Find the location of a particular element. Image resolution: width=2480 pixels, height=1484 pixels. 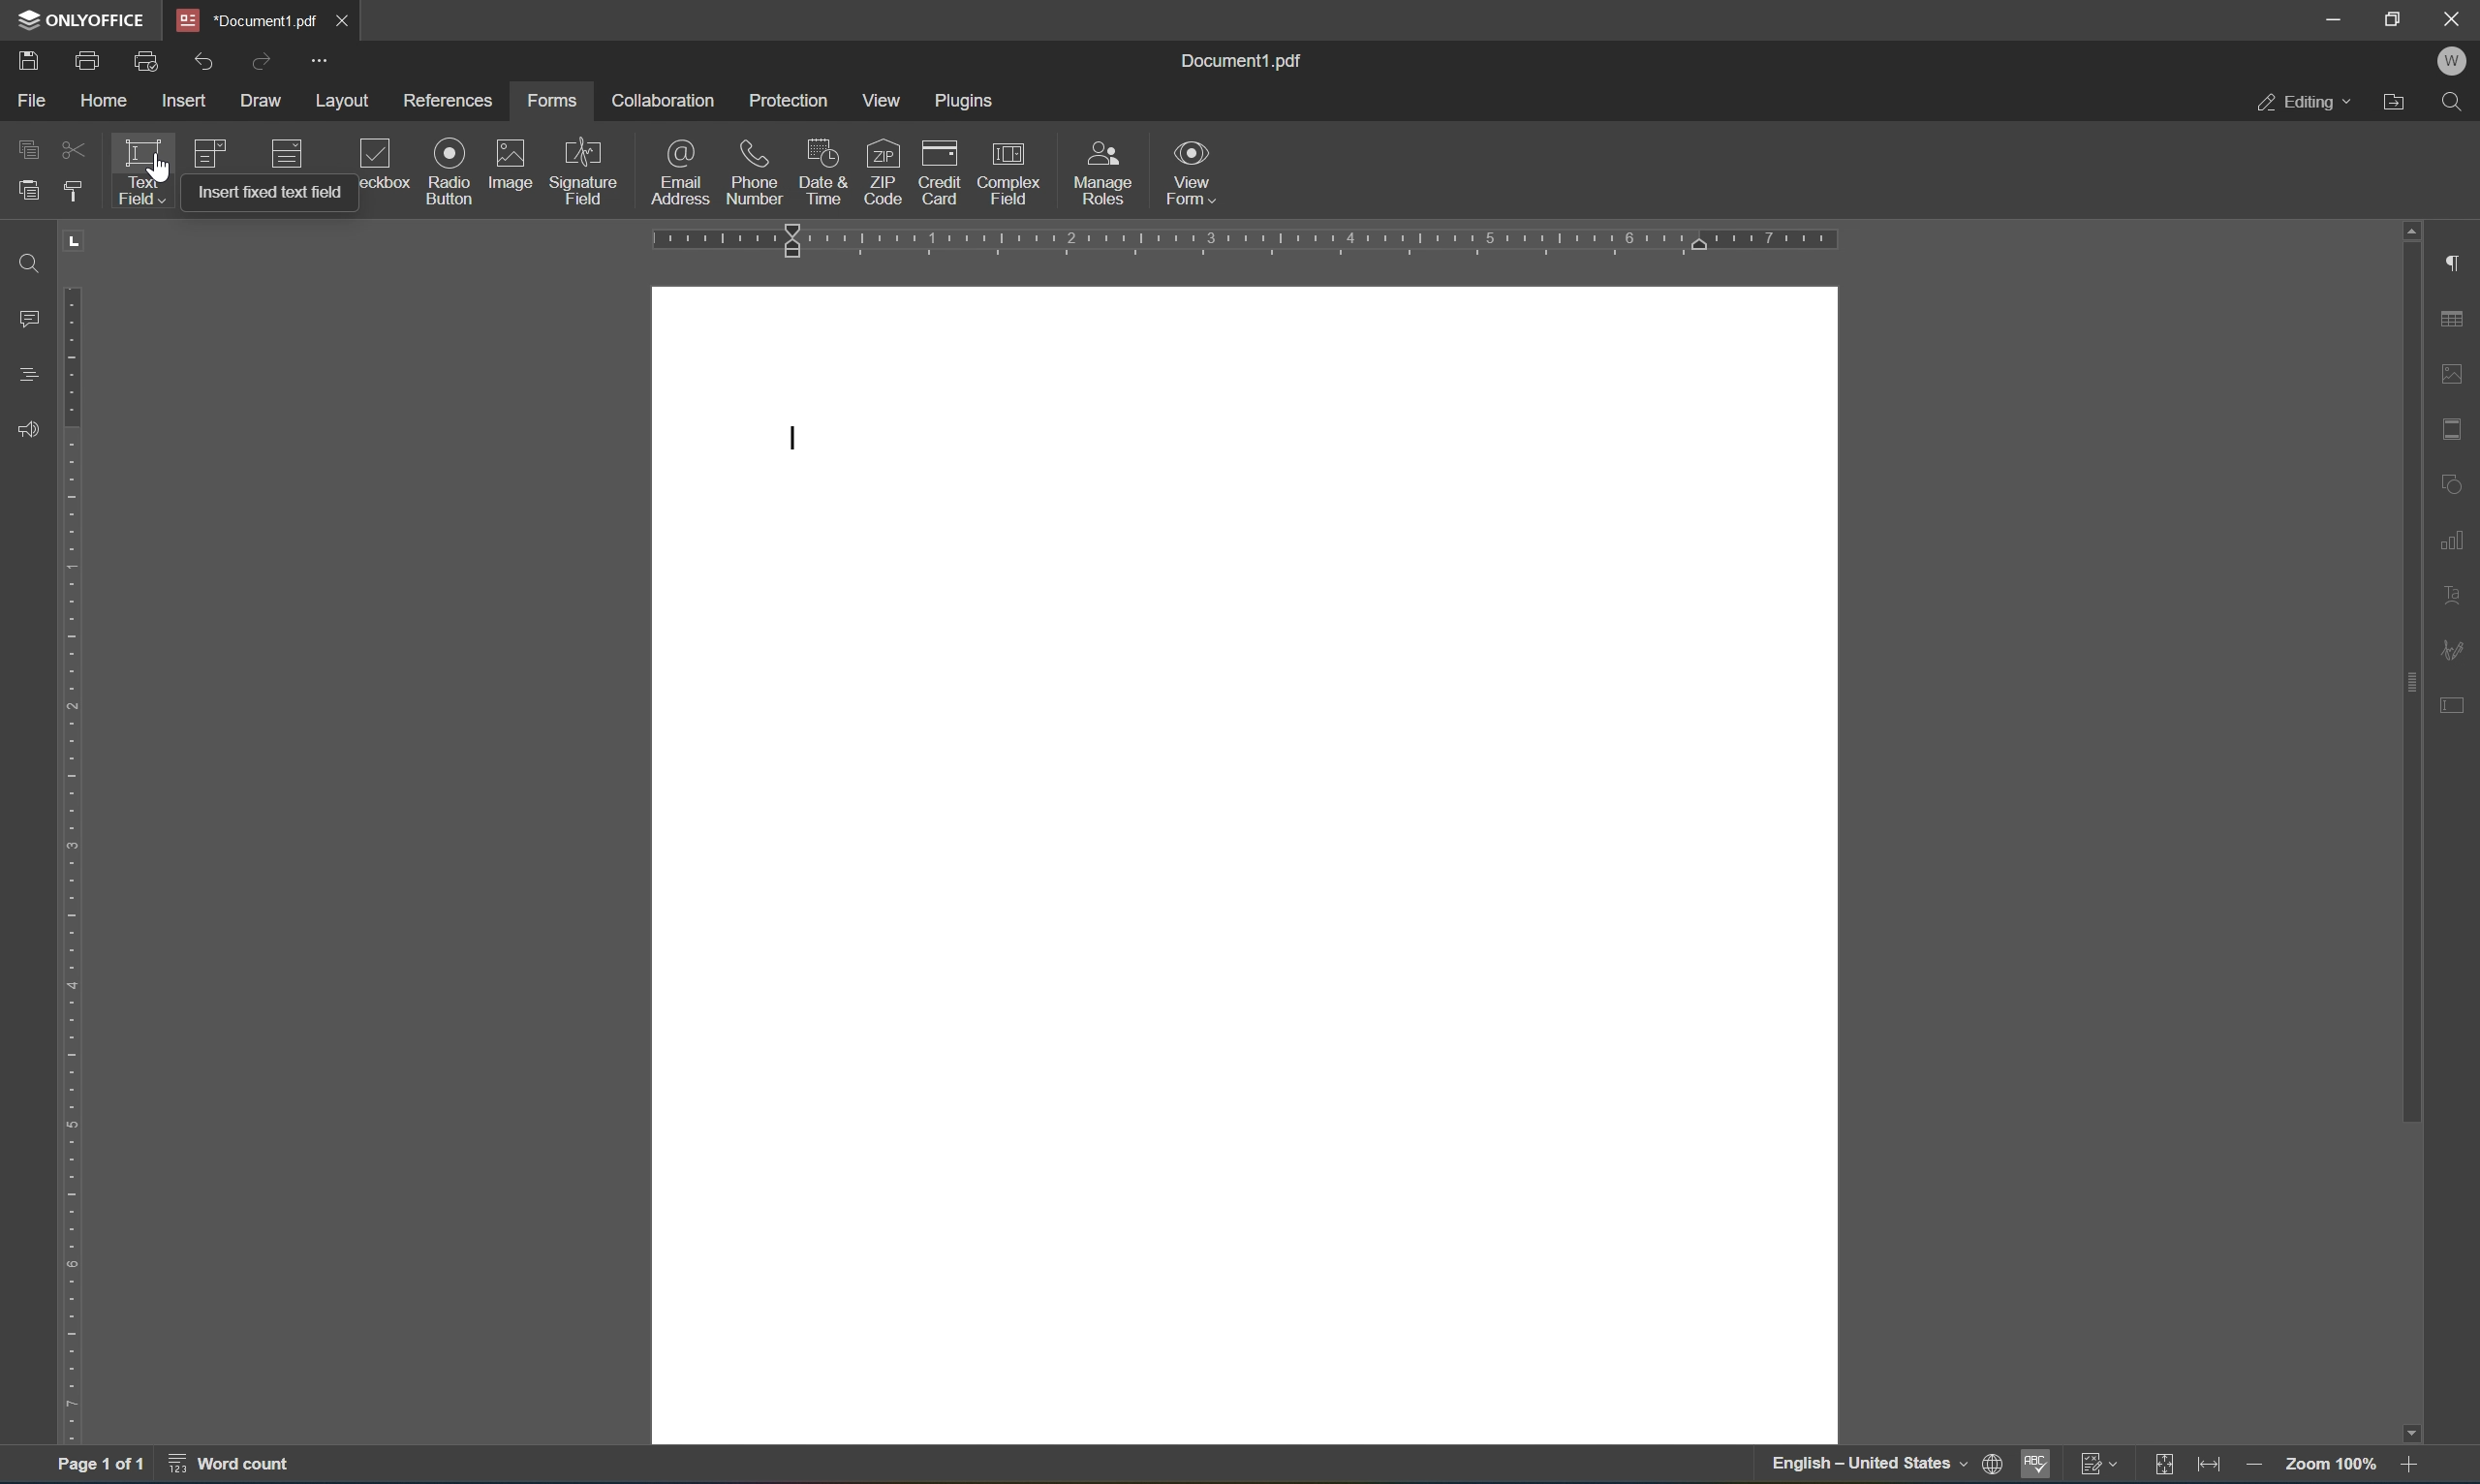

form settings is located at coordinates (2457, 704).